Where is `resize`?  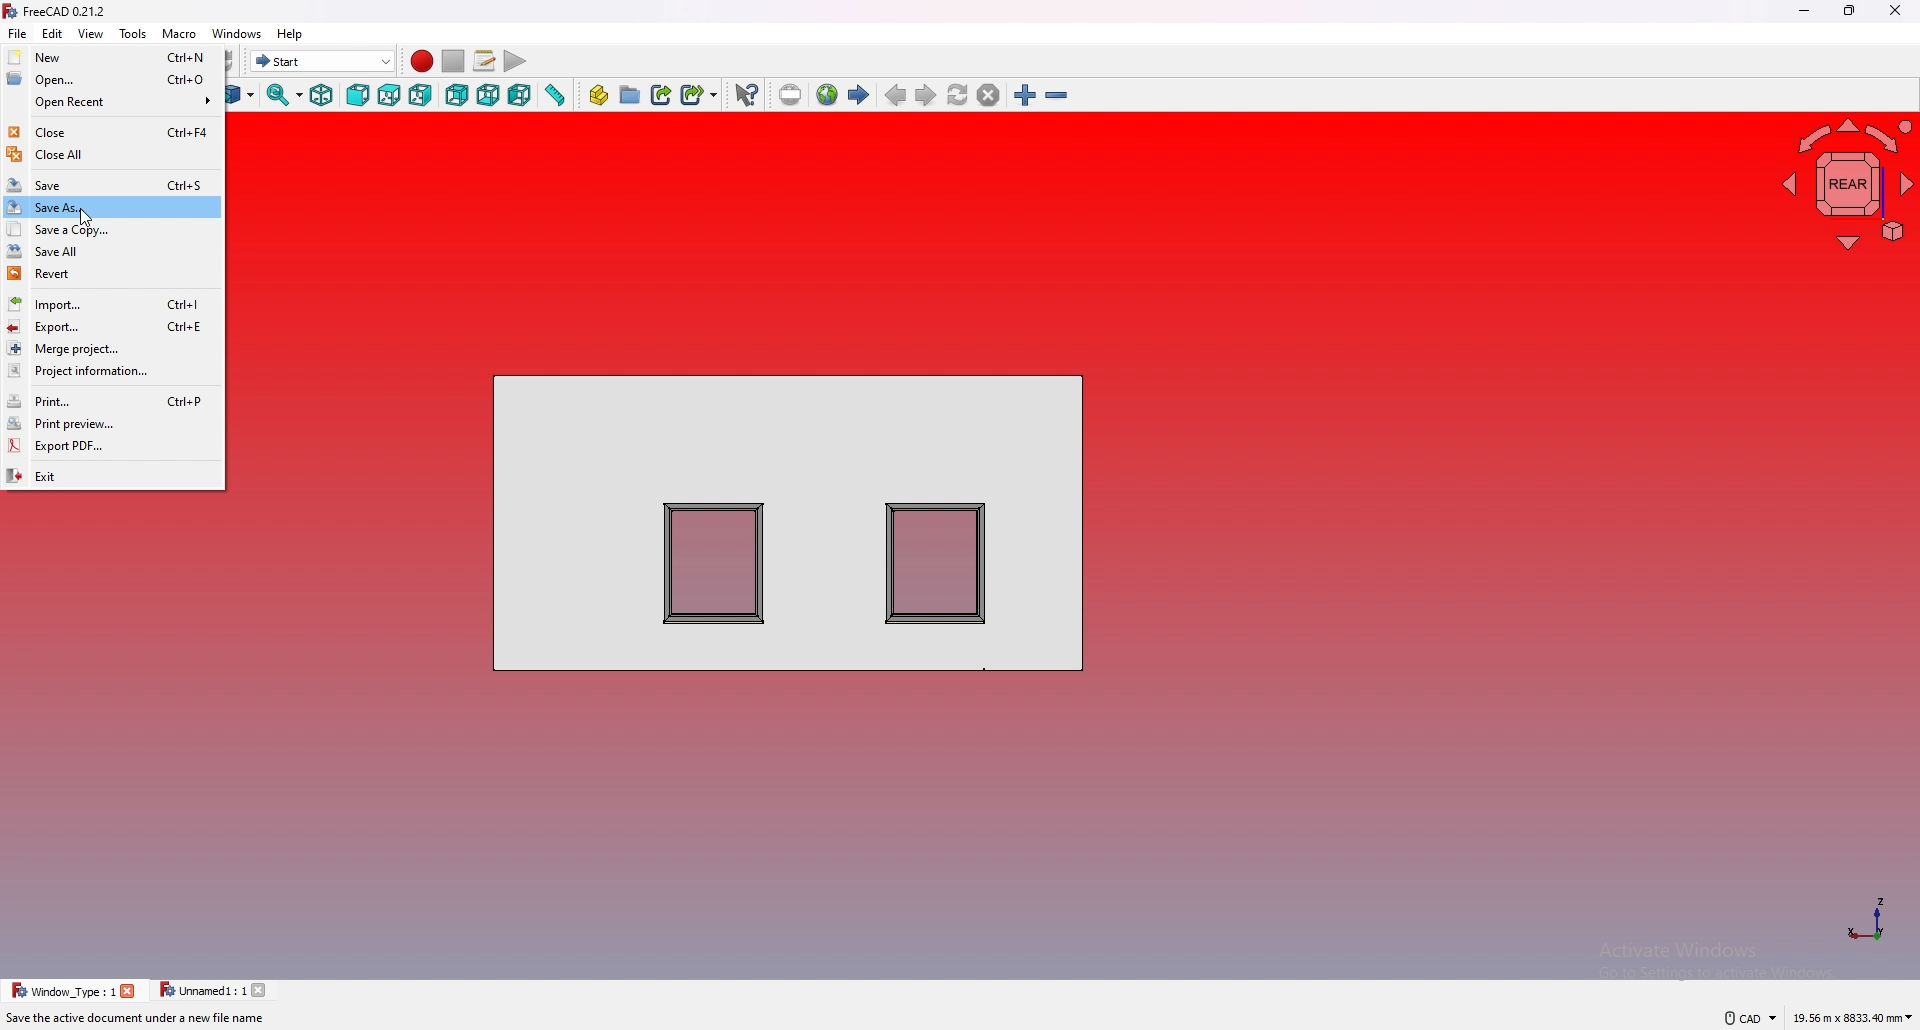 resize is located at coordinates (1849, 12).